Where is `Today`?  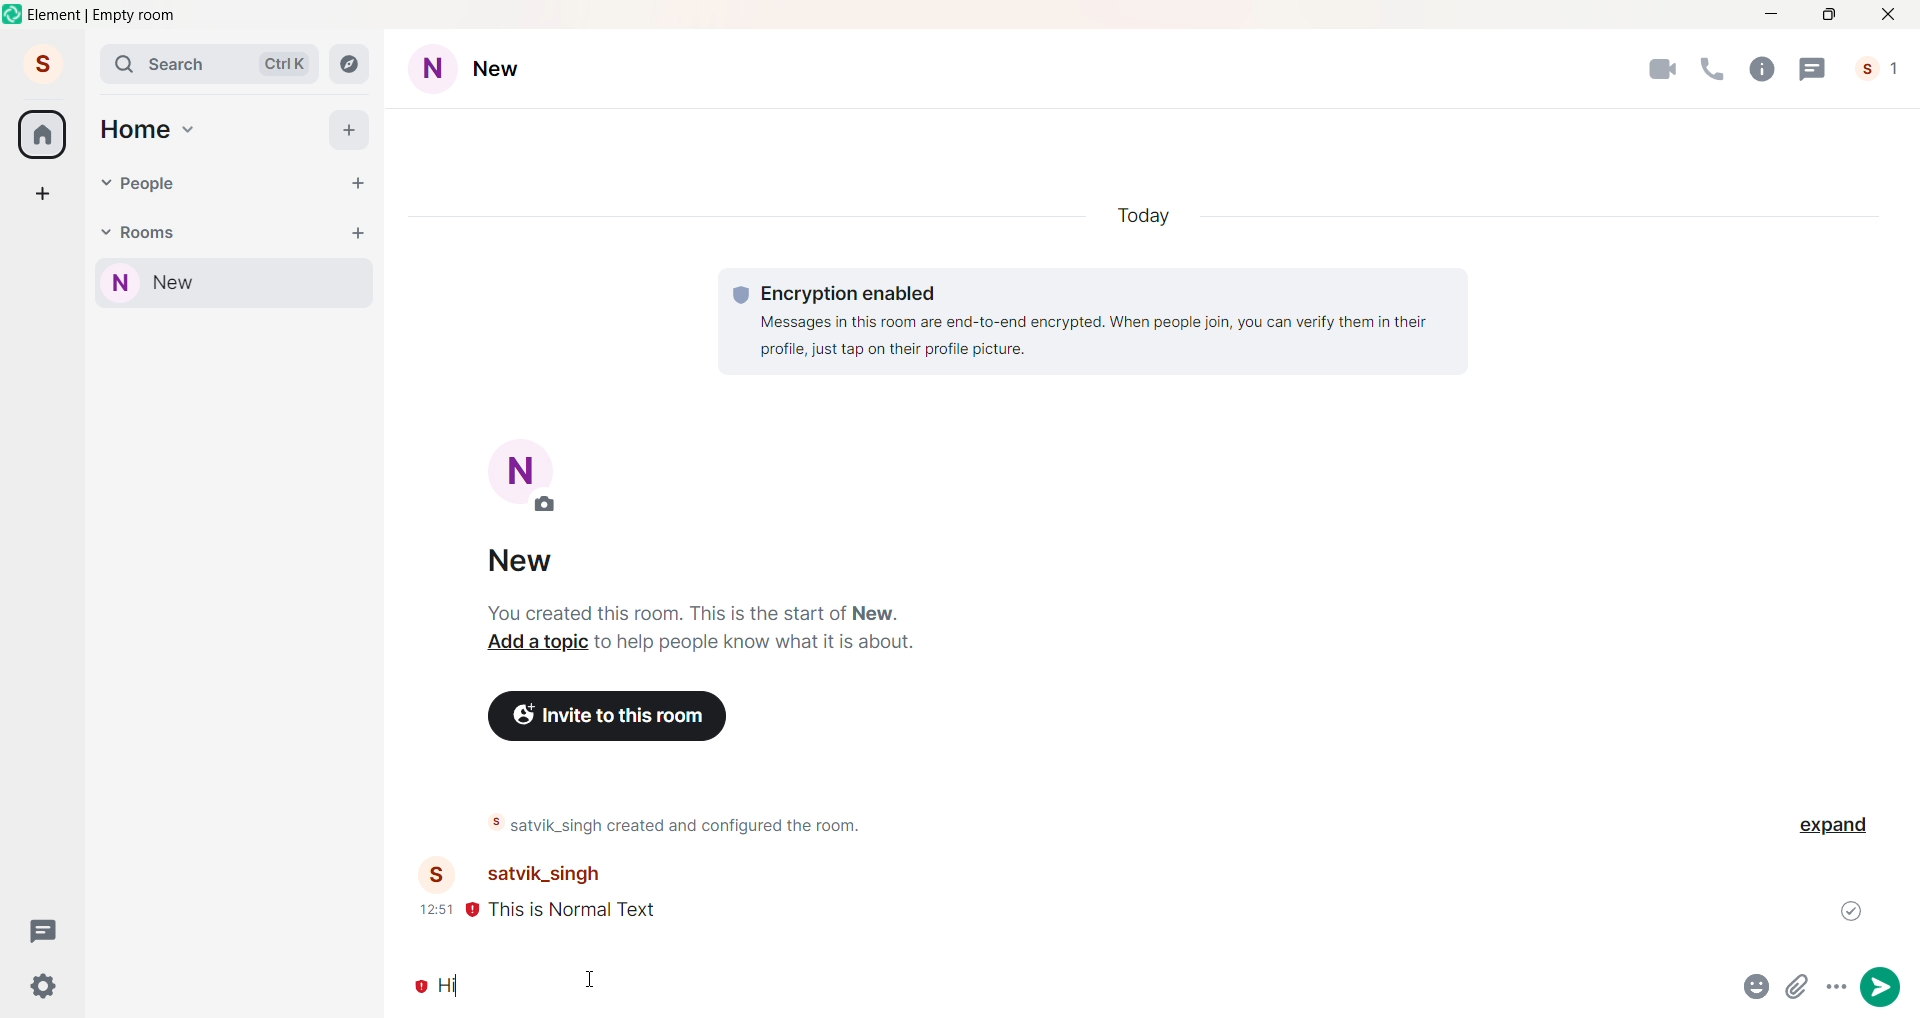 Today is located at coordinates (1153, 217).